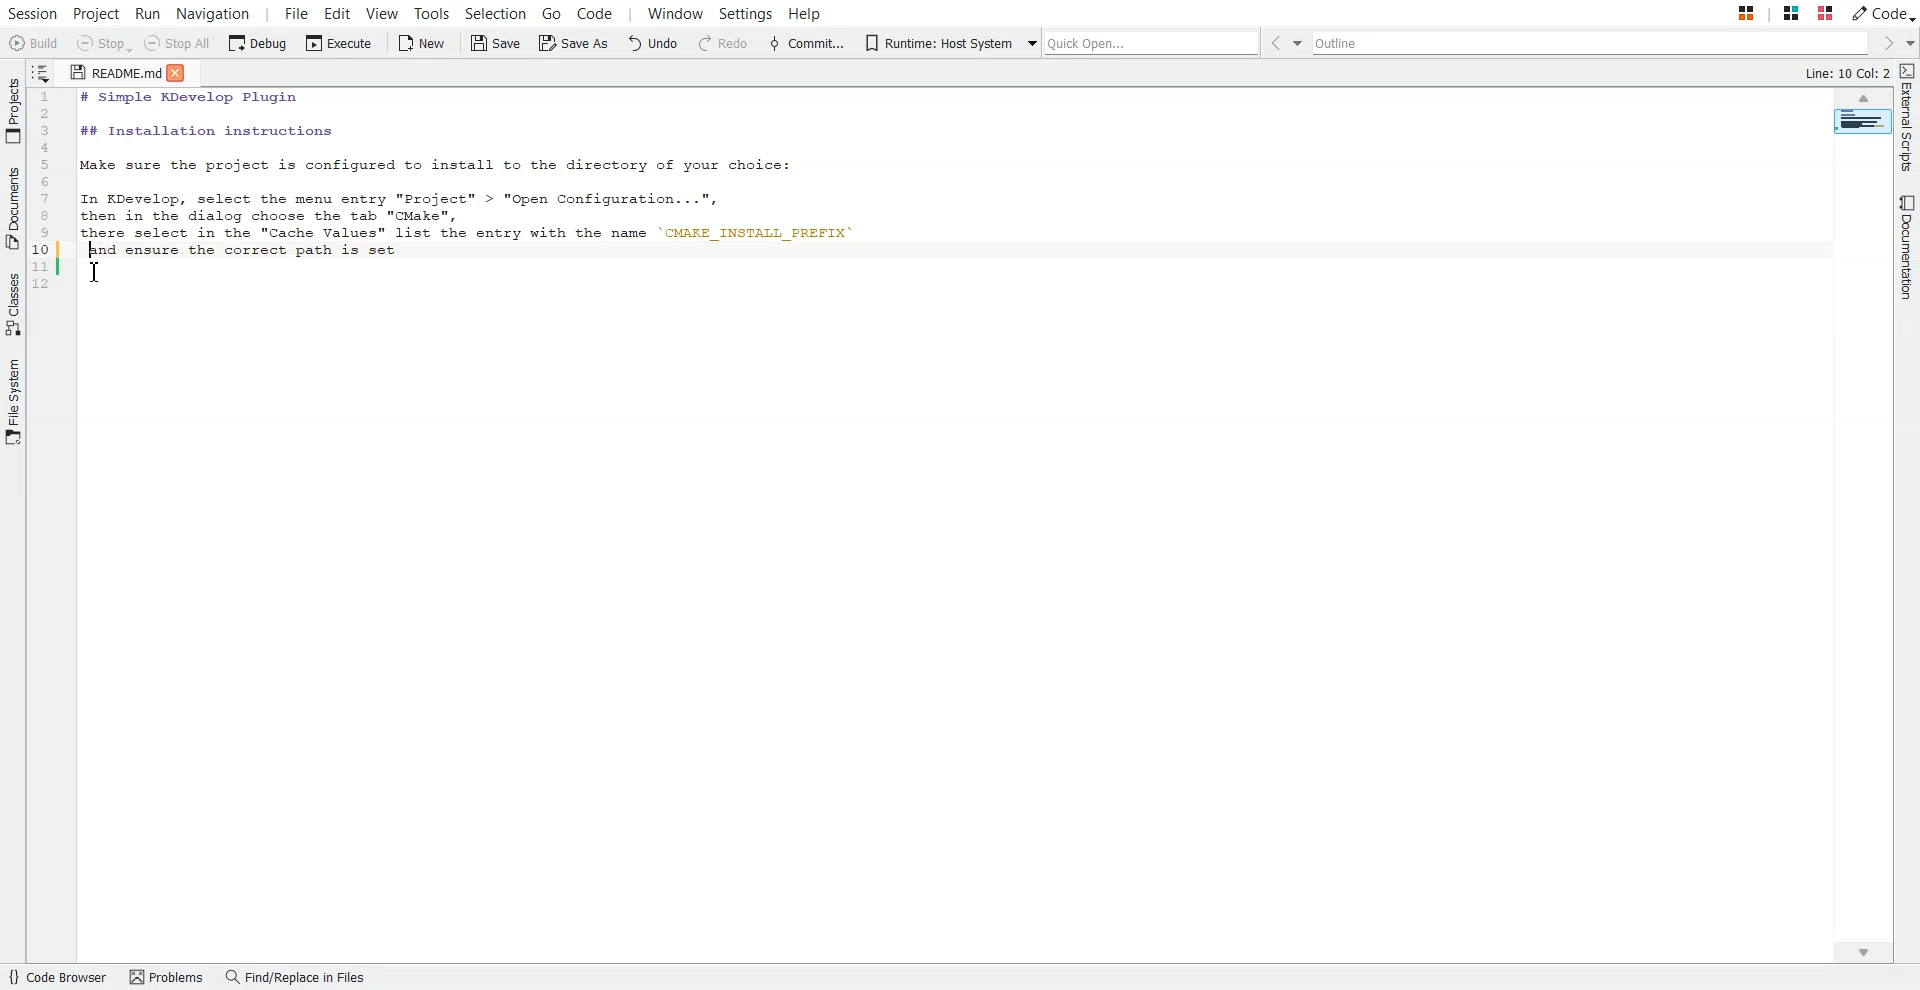 The width and height of the screenshot is (1920, 990). What do you see at coordinates (593, 12) in the screenshot?
I see `Code` at bounding box center [593, 12].